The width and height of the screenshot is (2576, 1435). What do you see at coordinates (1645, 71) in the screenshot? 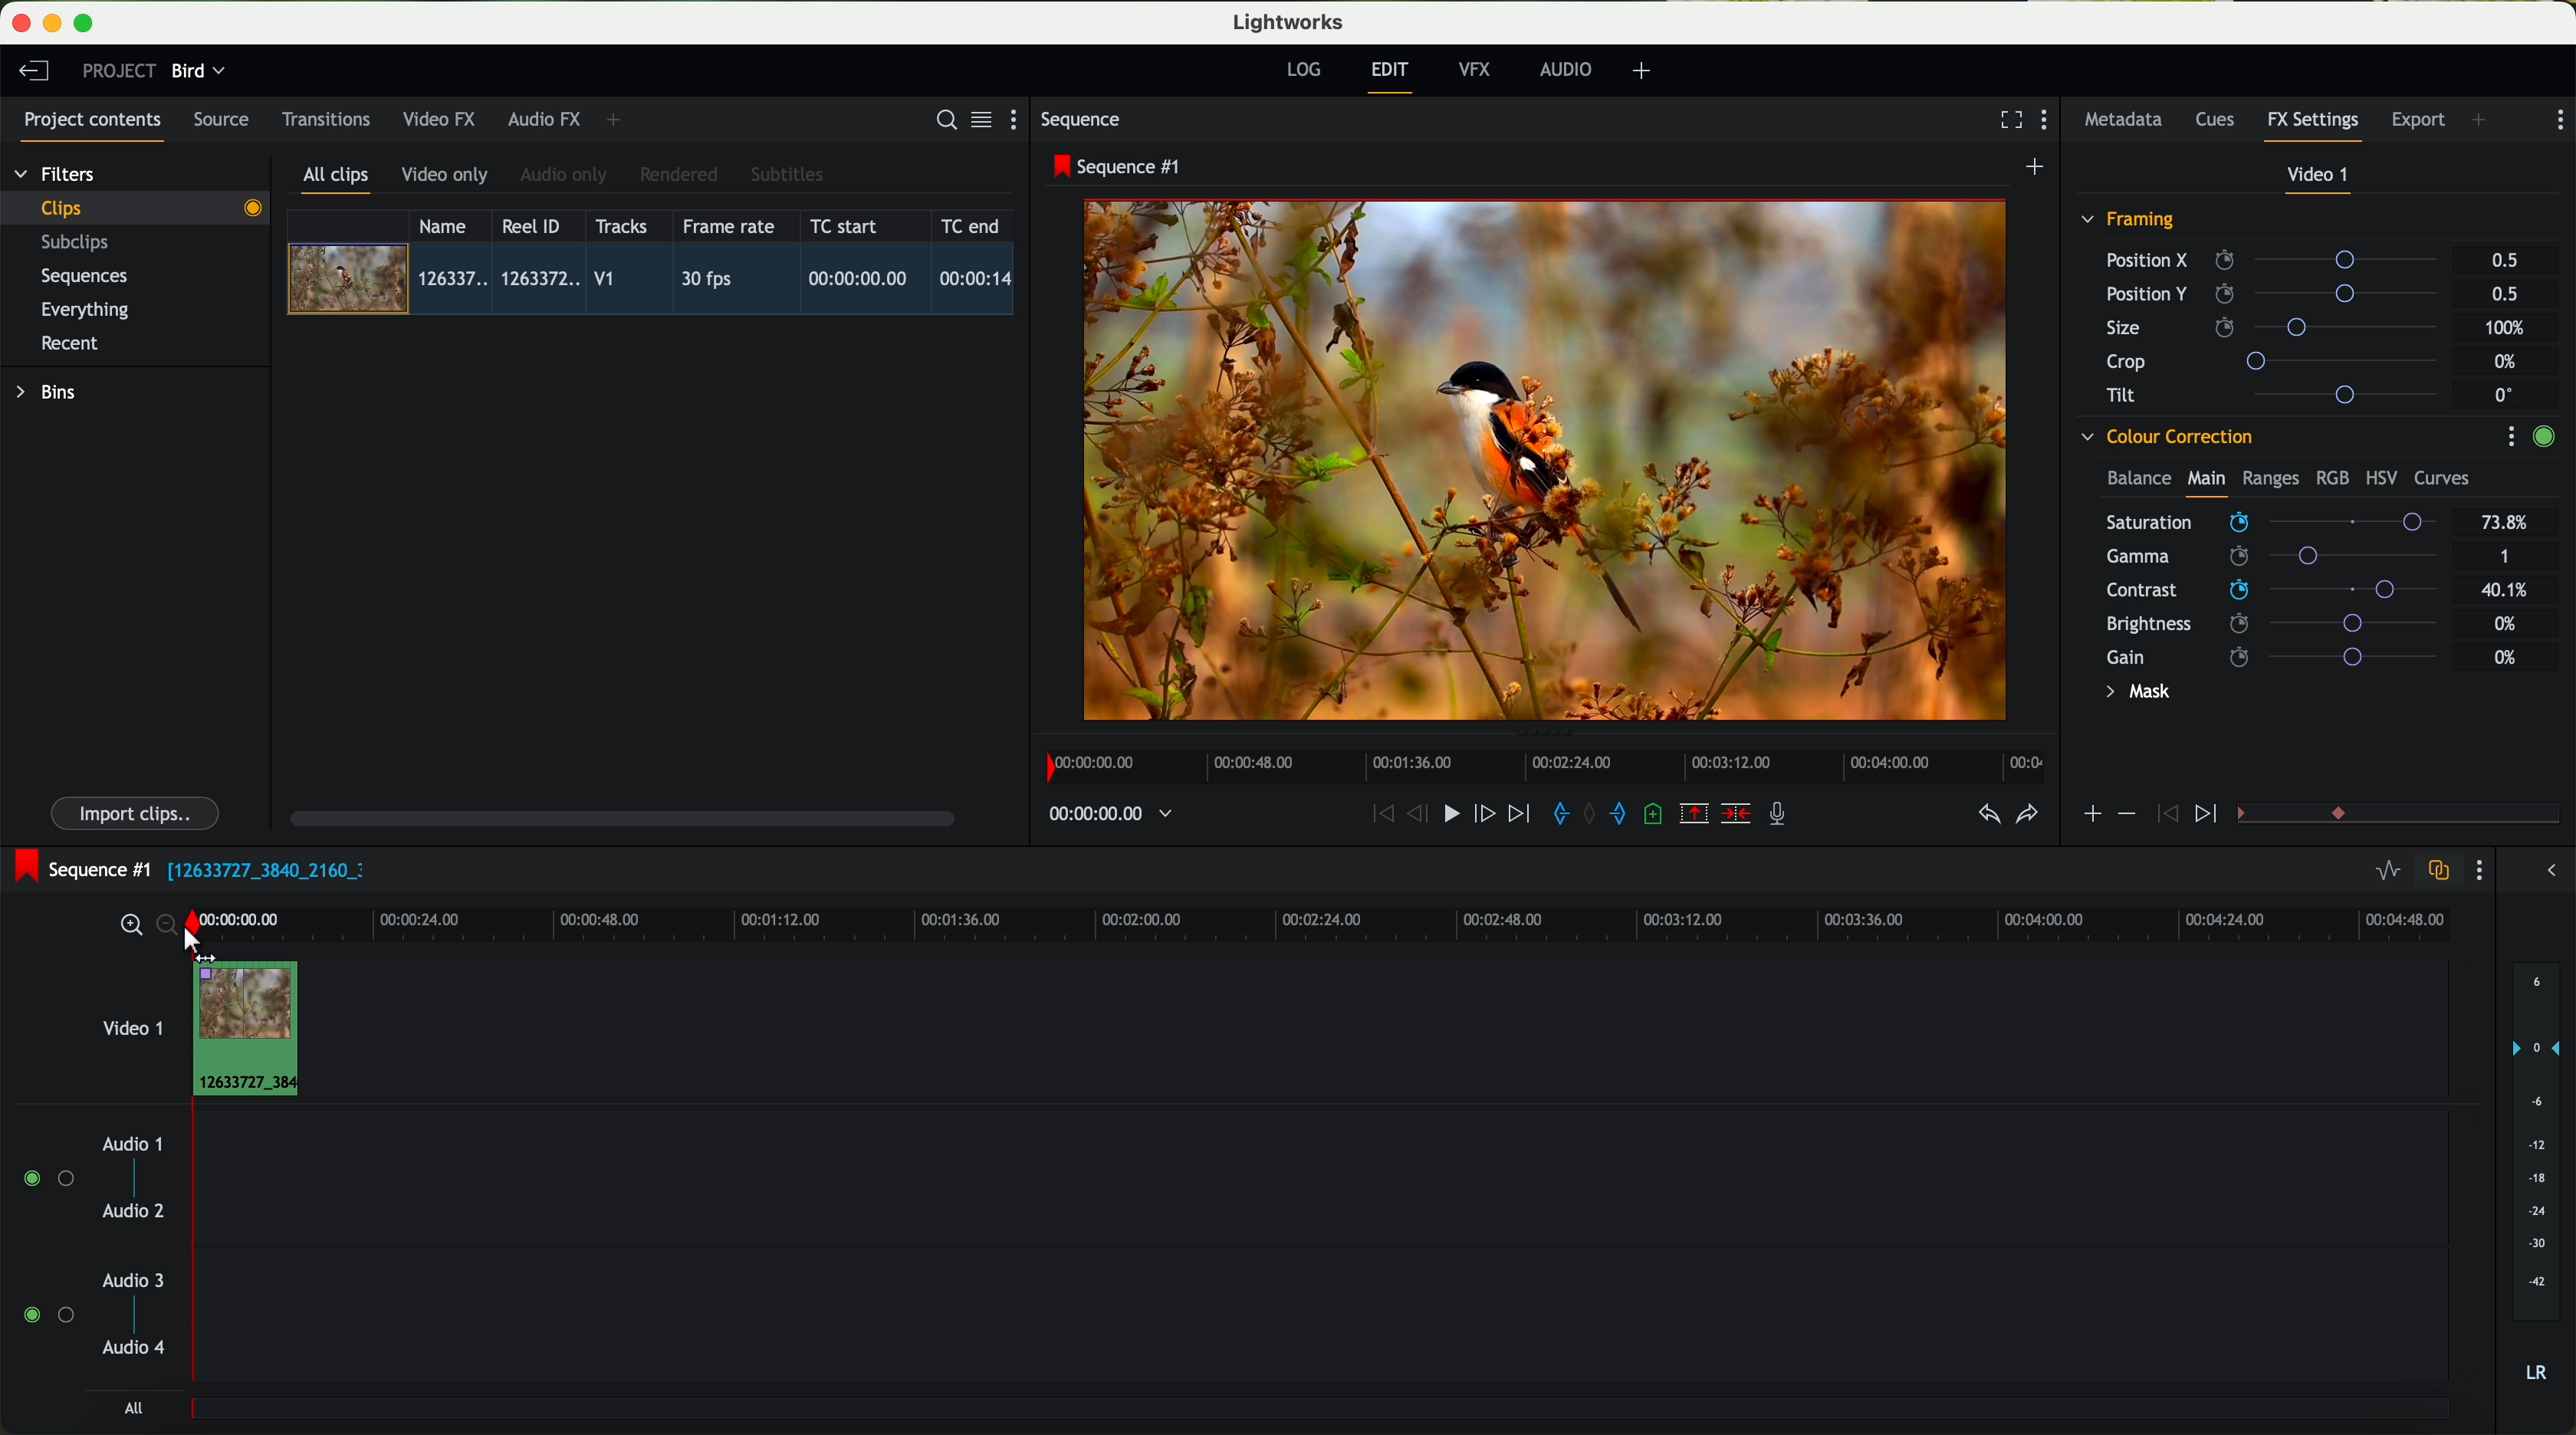
I see `add, remove and create layouts` at bounding box center [1645, 71].